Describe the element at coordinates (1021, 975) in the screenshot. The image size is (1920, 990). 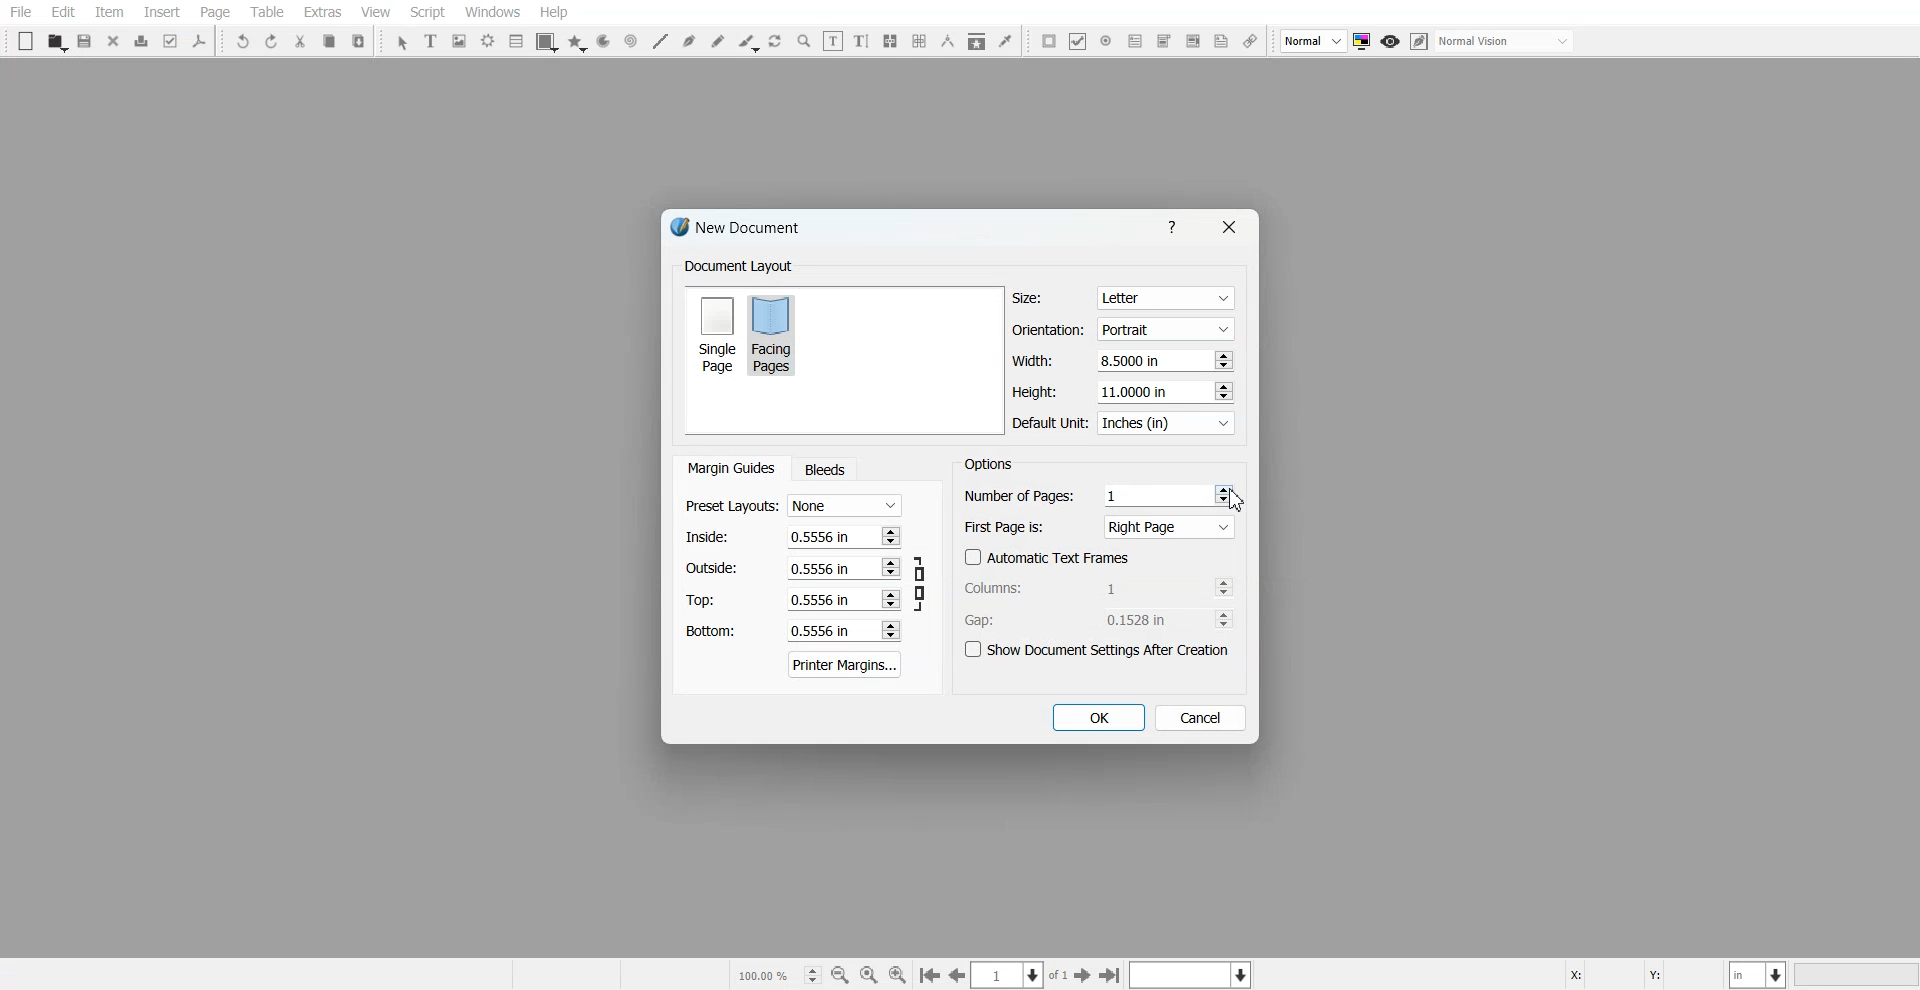
I see `Select the current page` at that location.